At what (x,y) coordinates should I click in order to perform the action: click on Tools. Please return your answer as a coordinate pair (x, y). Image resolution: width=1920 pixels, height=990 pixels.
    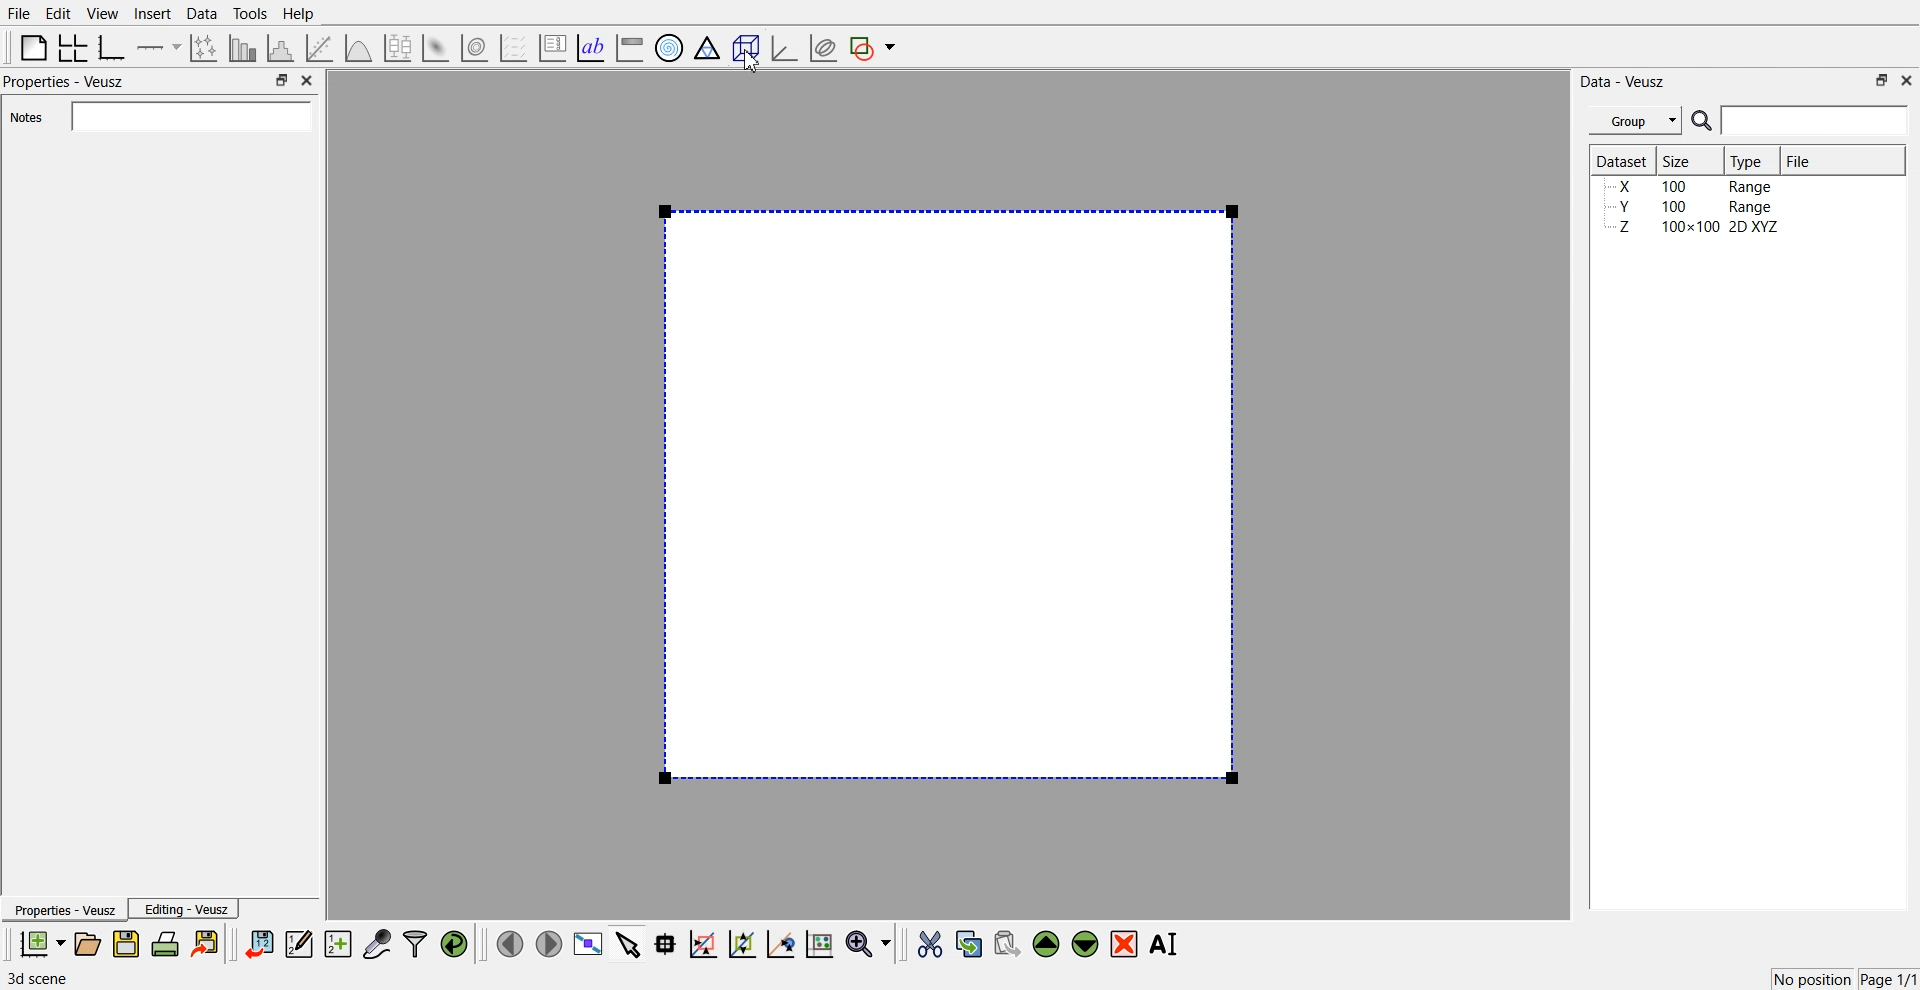
    Looking at the image, I should click on (251, 14).